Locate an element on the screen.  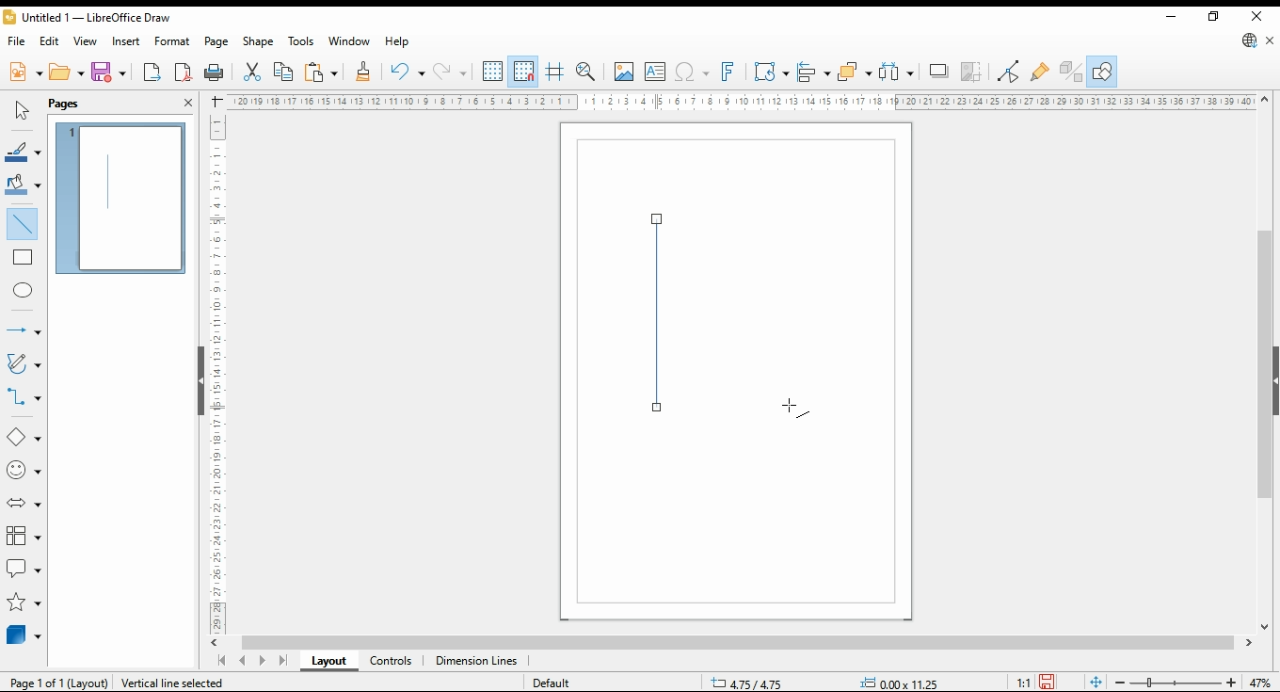
close pane is located at coordinates (187, 101).